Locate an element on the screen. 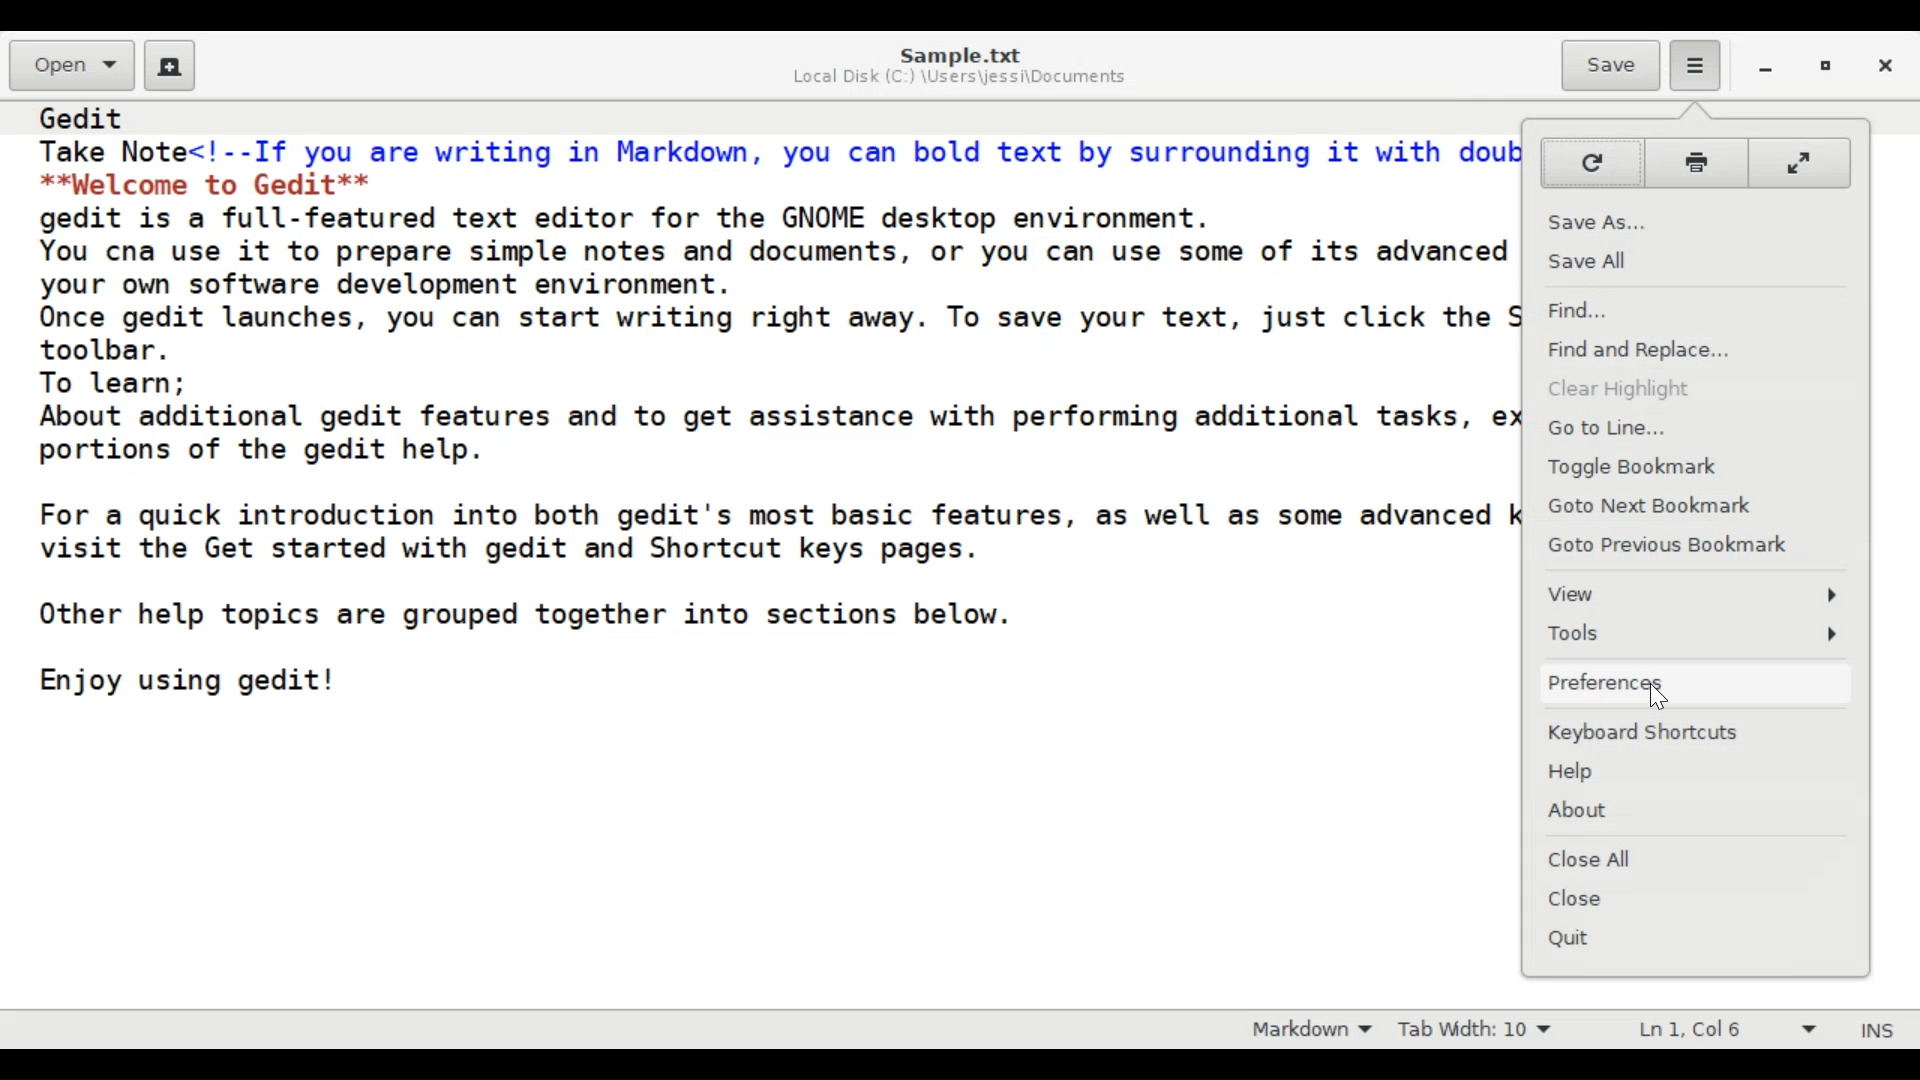 Image resolution: width=1920 pixels, height=1080 pixels. Close is located at coordinates (1597, 900).